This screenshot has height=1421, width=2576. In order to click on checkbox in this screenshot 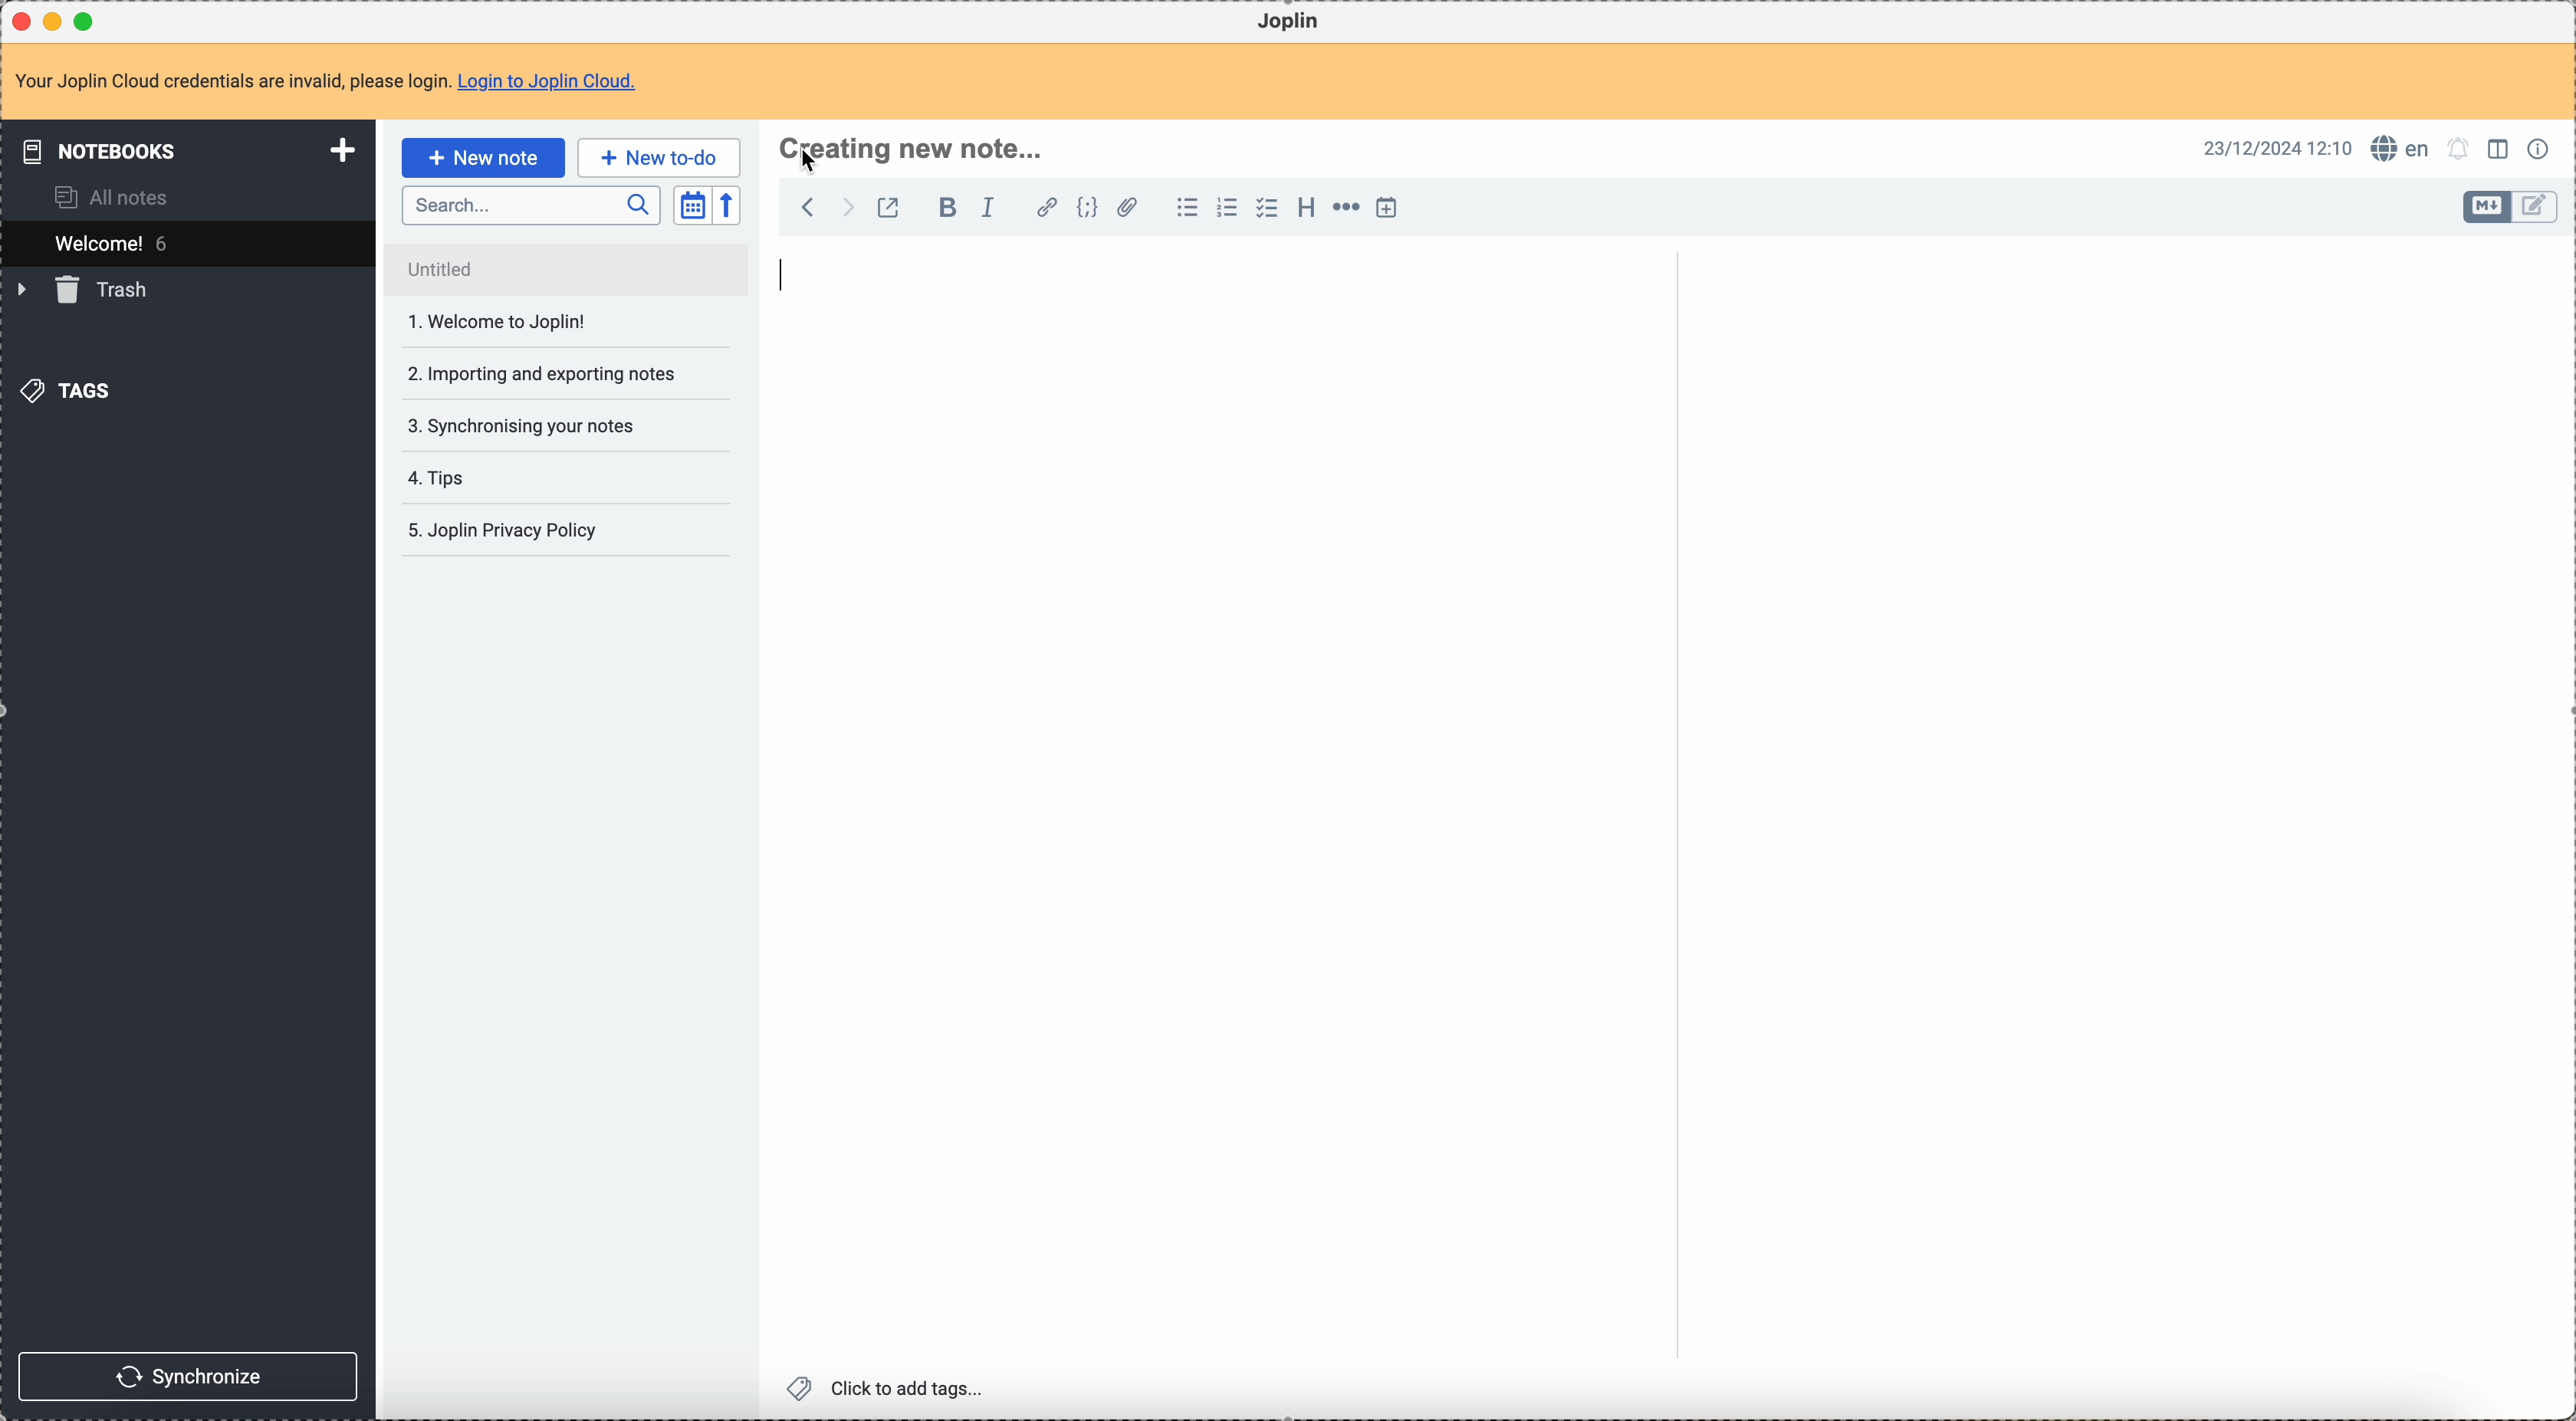, I will do `click(1269, 208)`.